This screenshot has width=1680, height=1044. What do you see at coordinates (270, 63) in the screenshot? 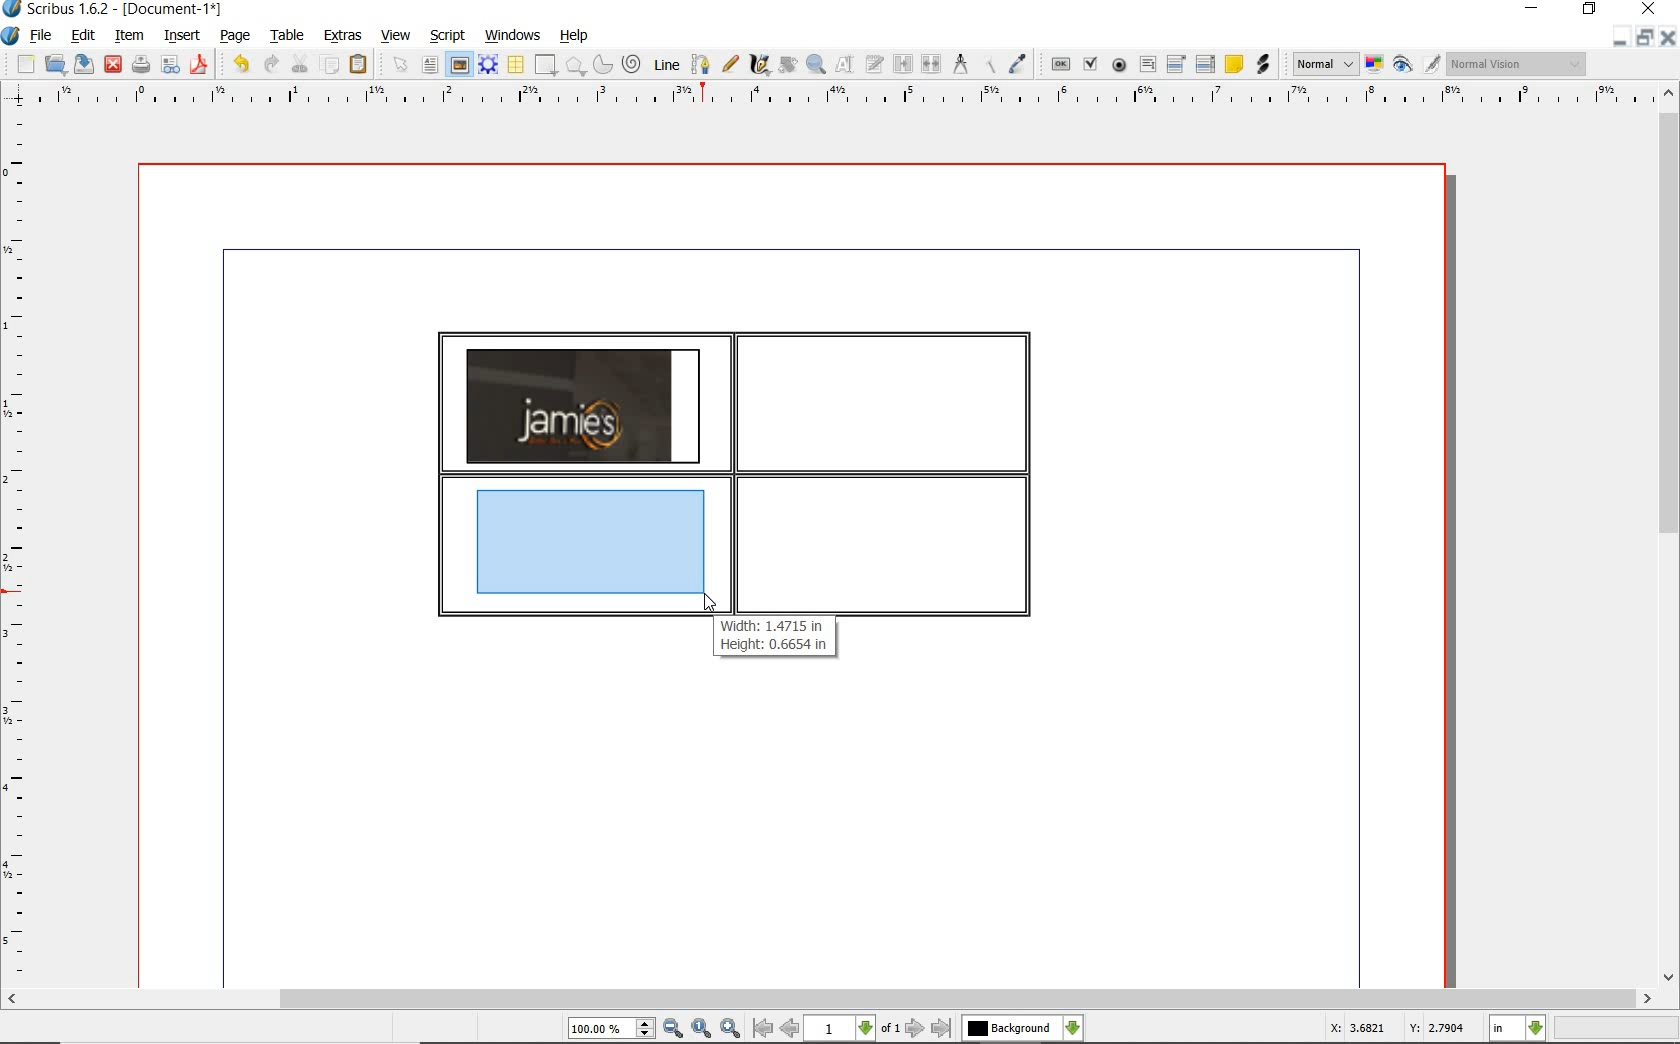
I see `redo` at bounding box center [270, 63].